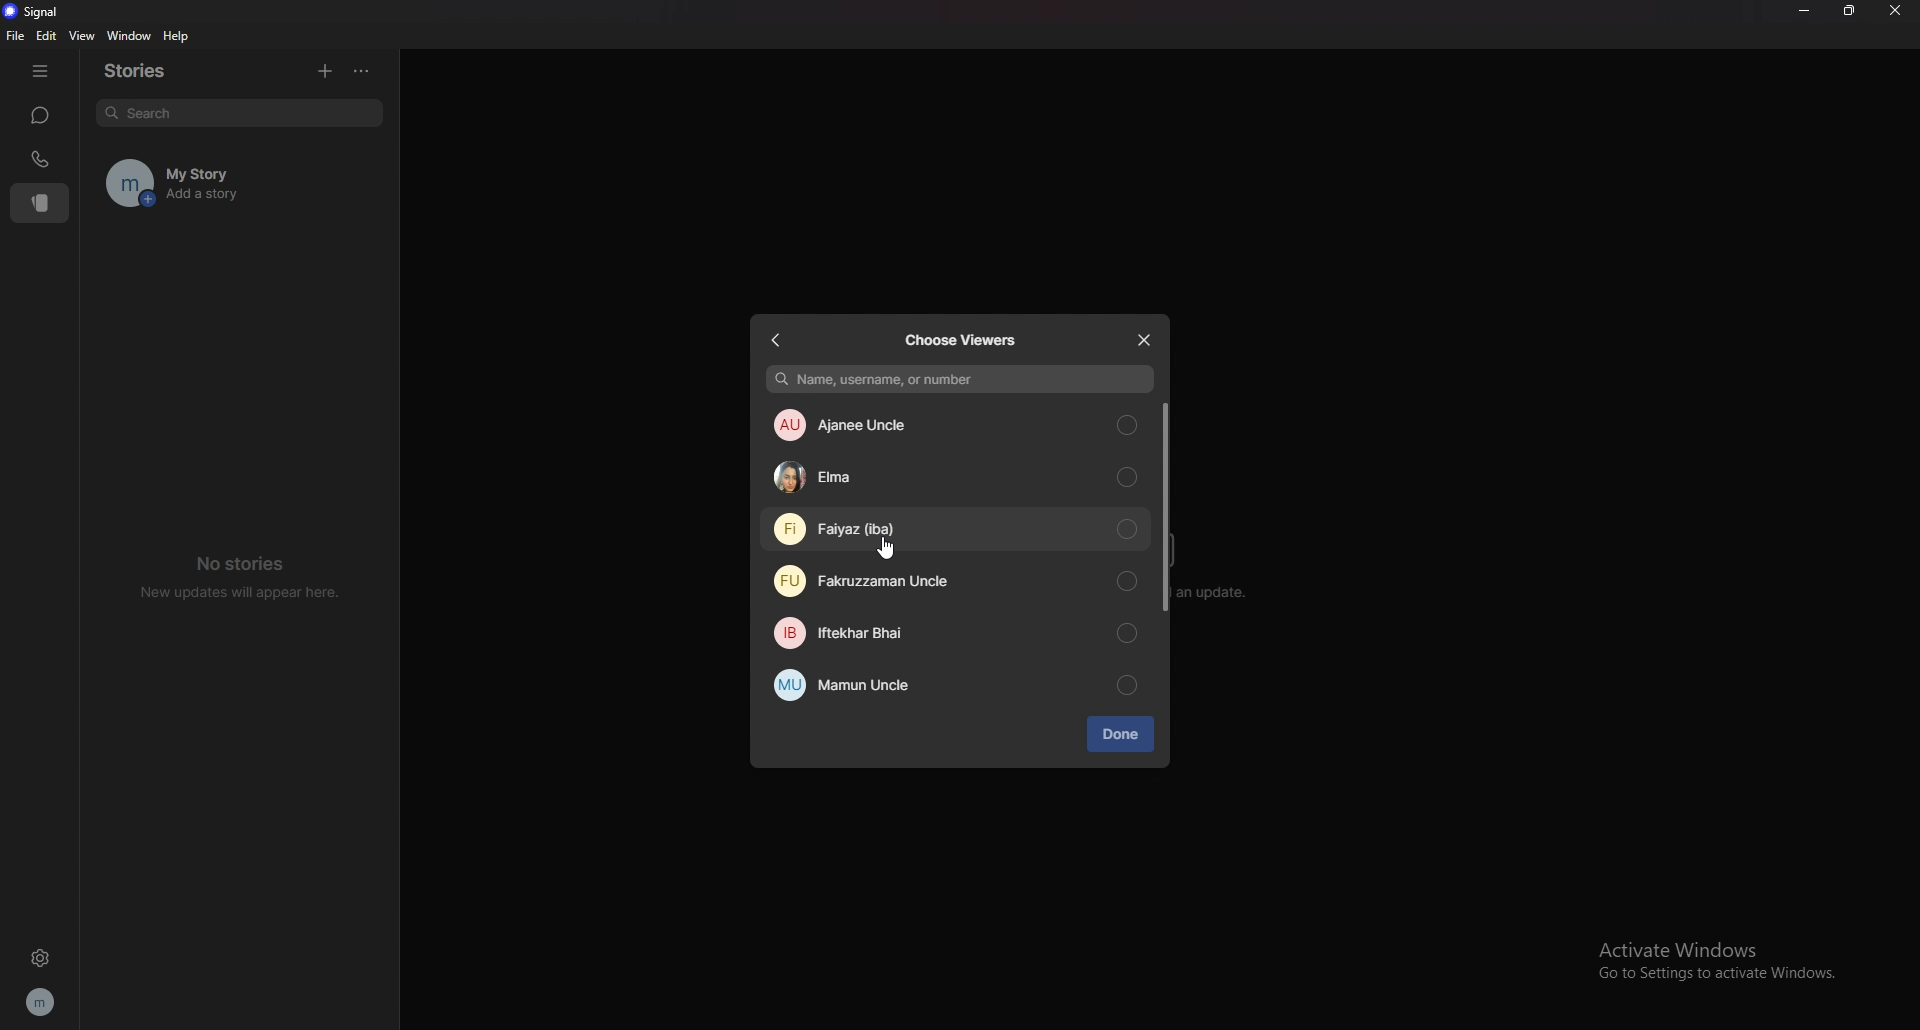 This screenshot has height=1030, width=1920. What do you see at coordinates (40, 71) in the screenshot?
I see `hide tab` at bounding box center [40, 71].